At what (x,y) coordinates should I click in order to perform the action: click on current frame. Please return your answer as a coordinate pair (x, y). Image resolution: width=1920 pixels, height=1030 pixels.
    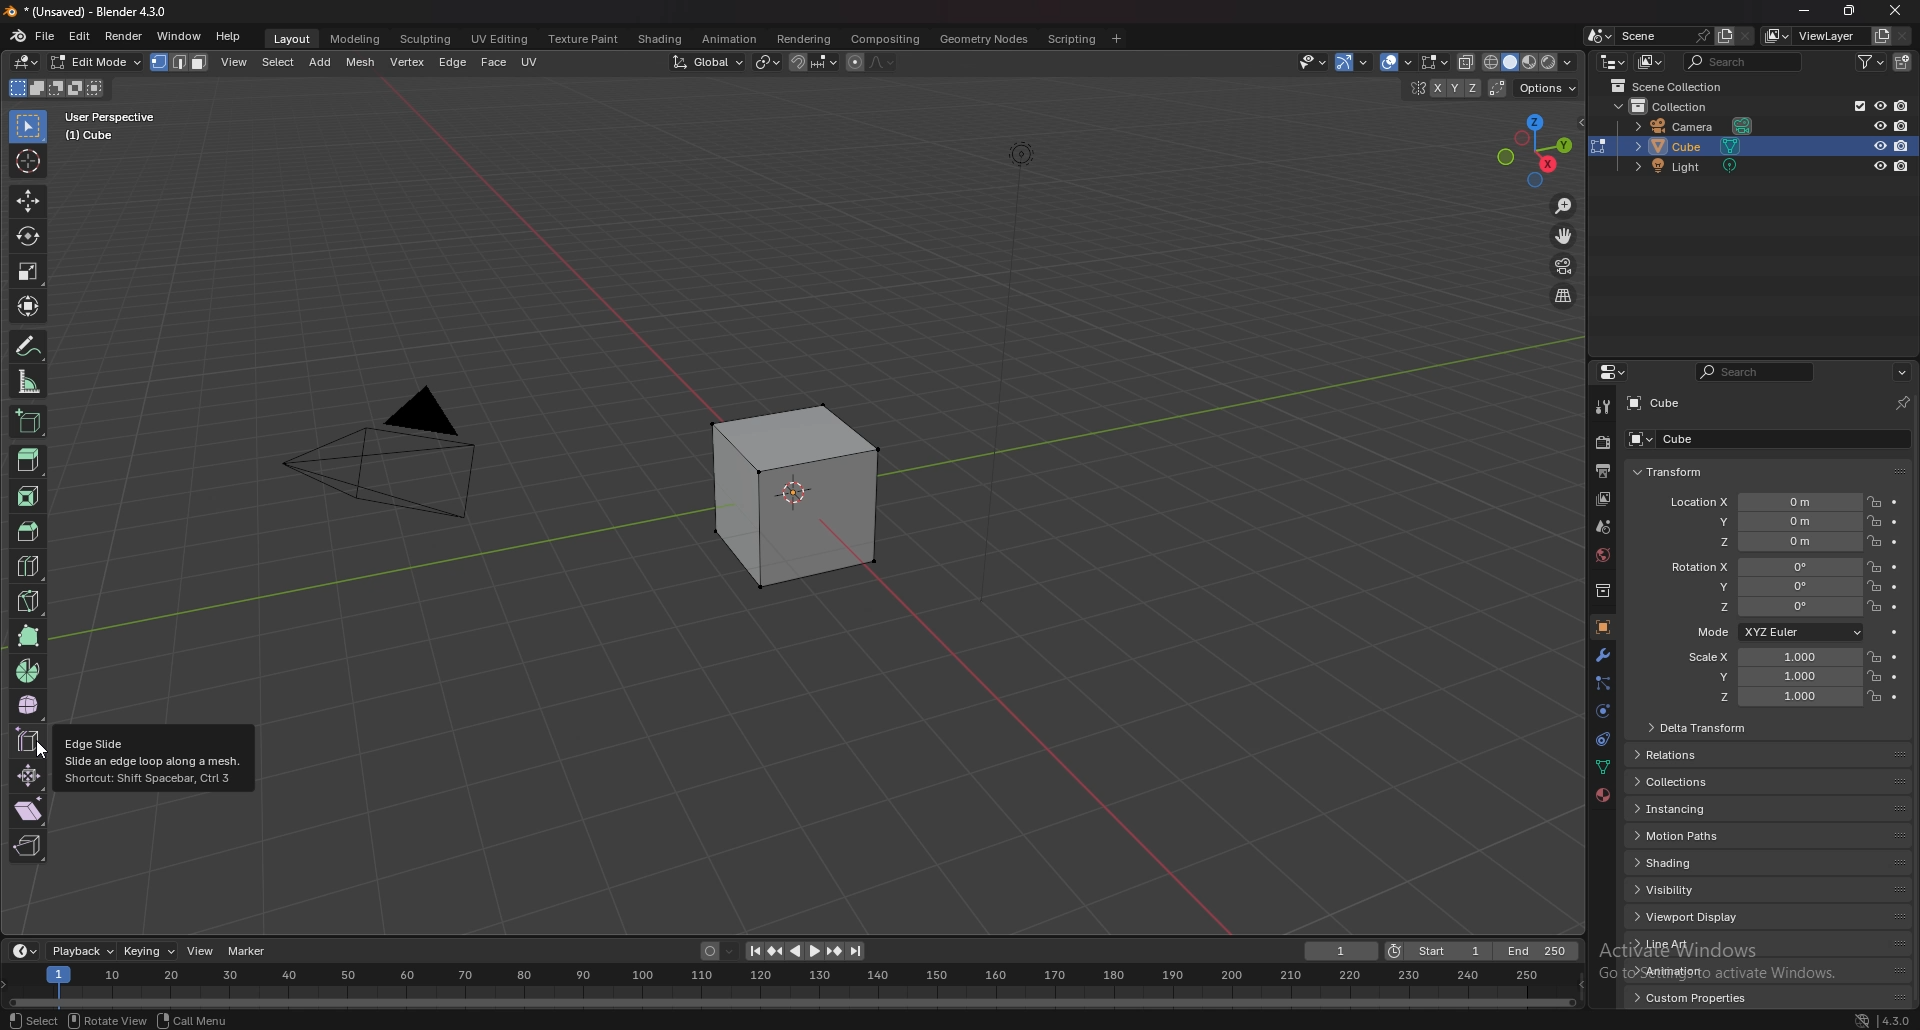
    Looking at the image, I should click on (1340, 951).